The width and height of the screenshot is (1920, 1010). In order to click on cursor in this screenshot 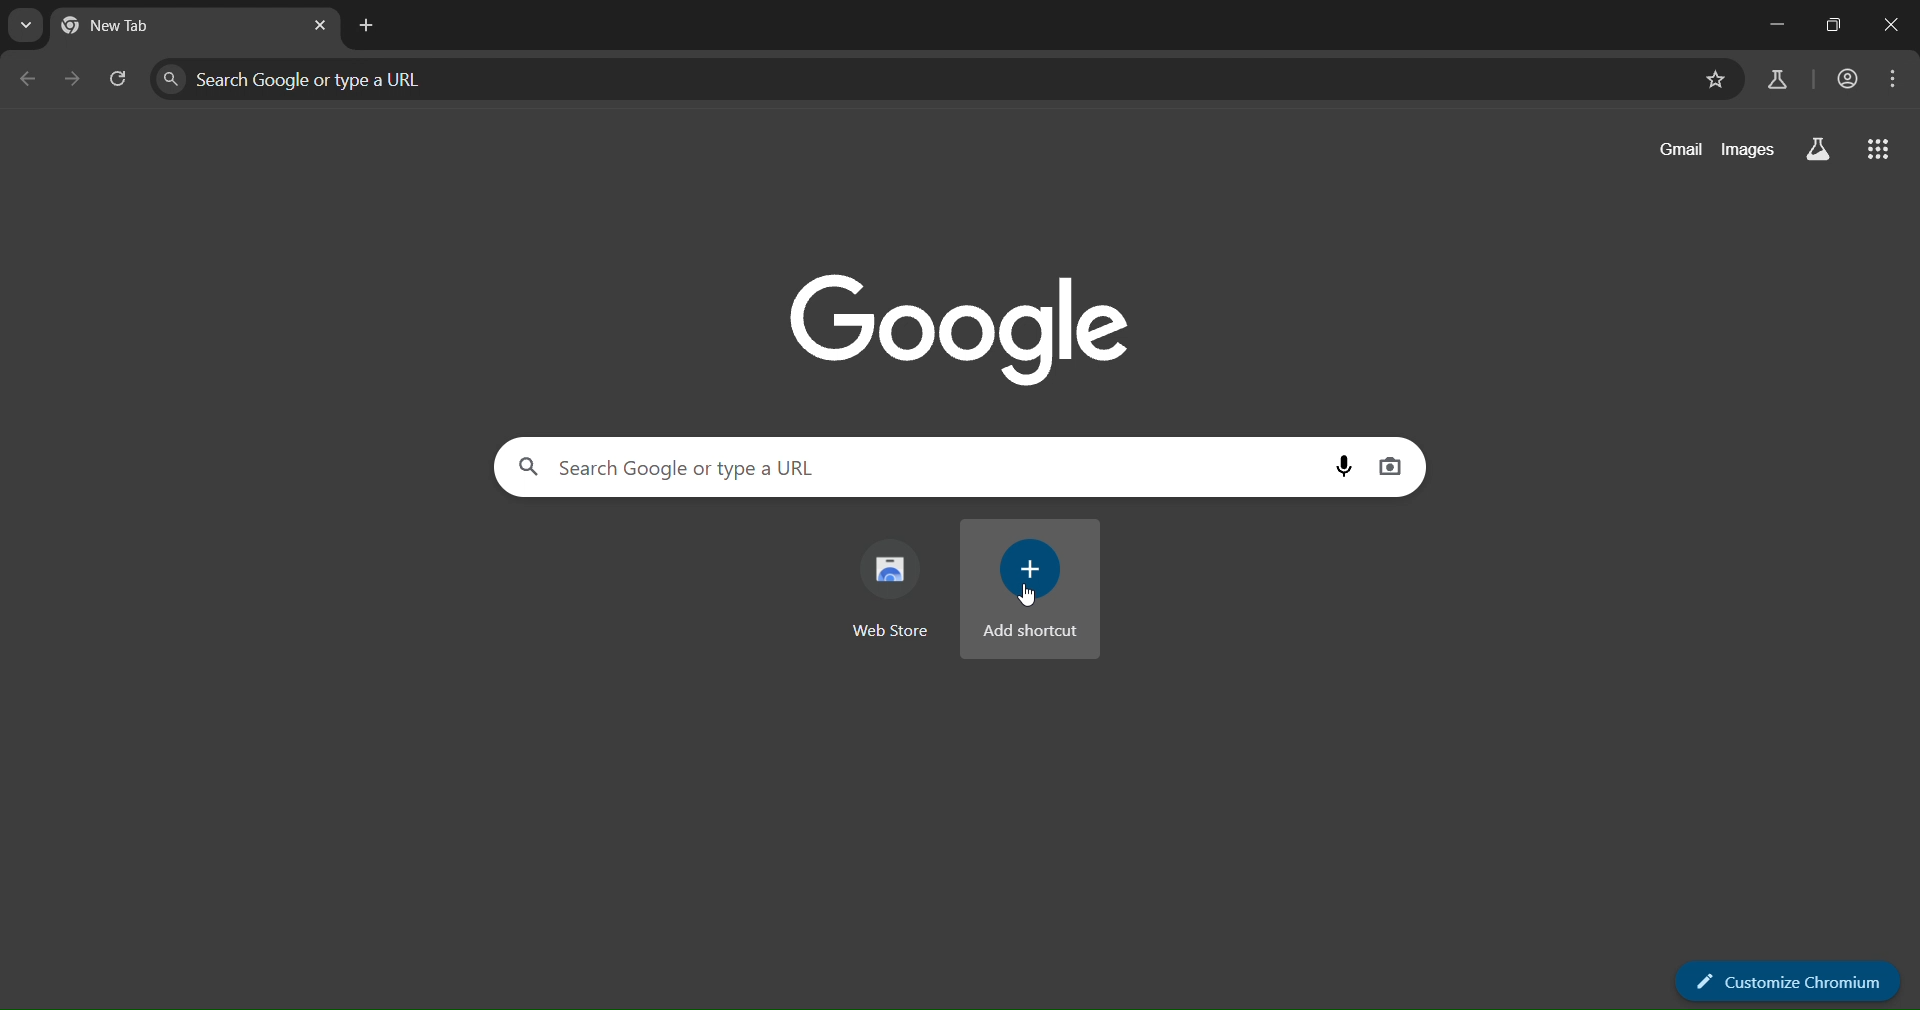, I will do `click(1028, 595)`.